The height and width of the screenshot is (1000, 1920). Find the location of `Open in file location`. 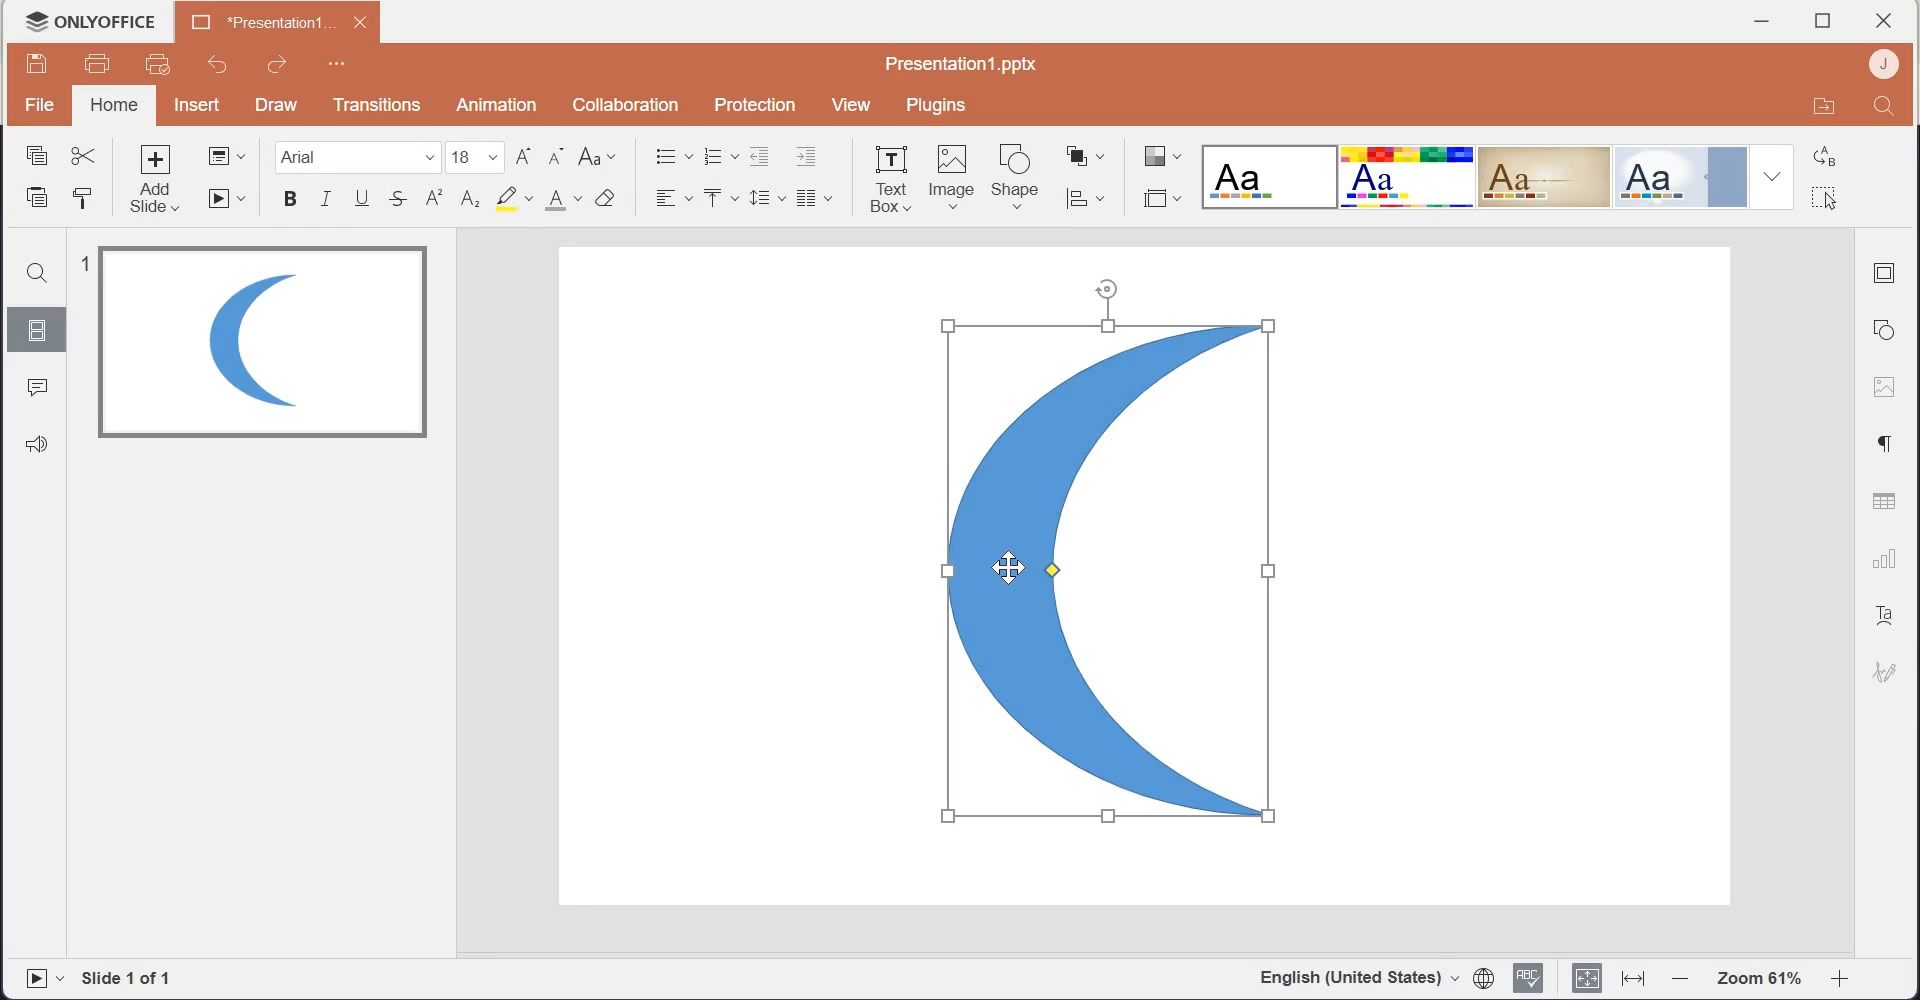

Open in file location is located at coordinates (1822, 106).